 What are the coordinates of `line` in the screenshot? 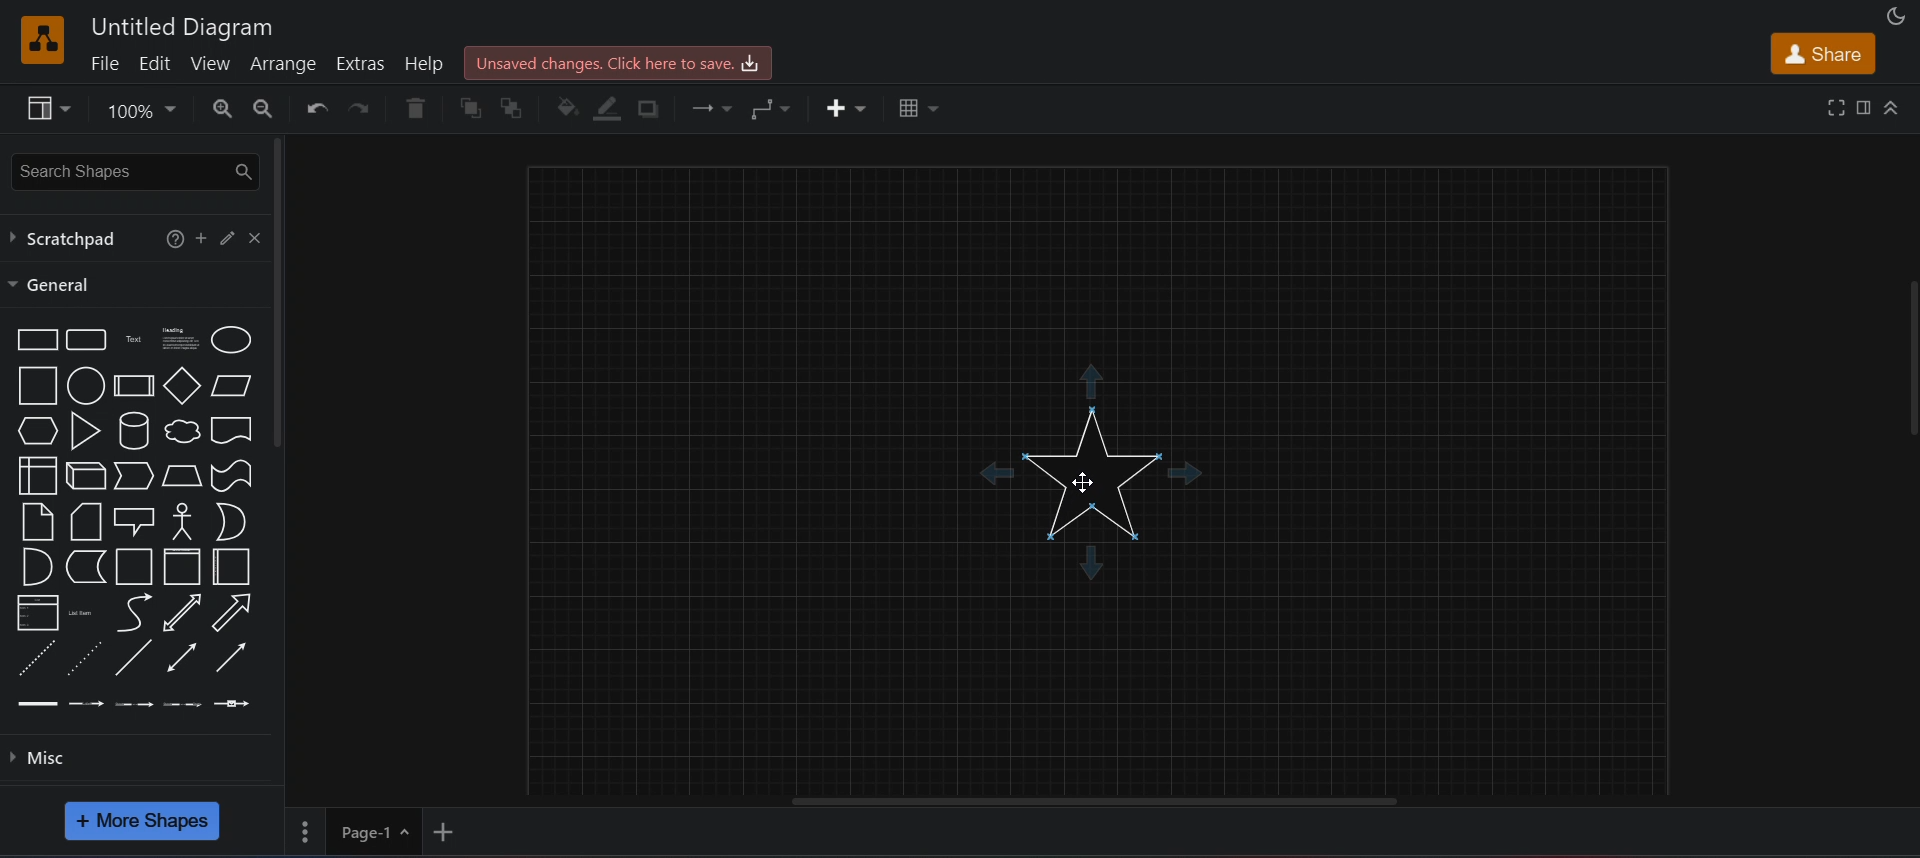 It's located at (135, 657).